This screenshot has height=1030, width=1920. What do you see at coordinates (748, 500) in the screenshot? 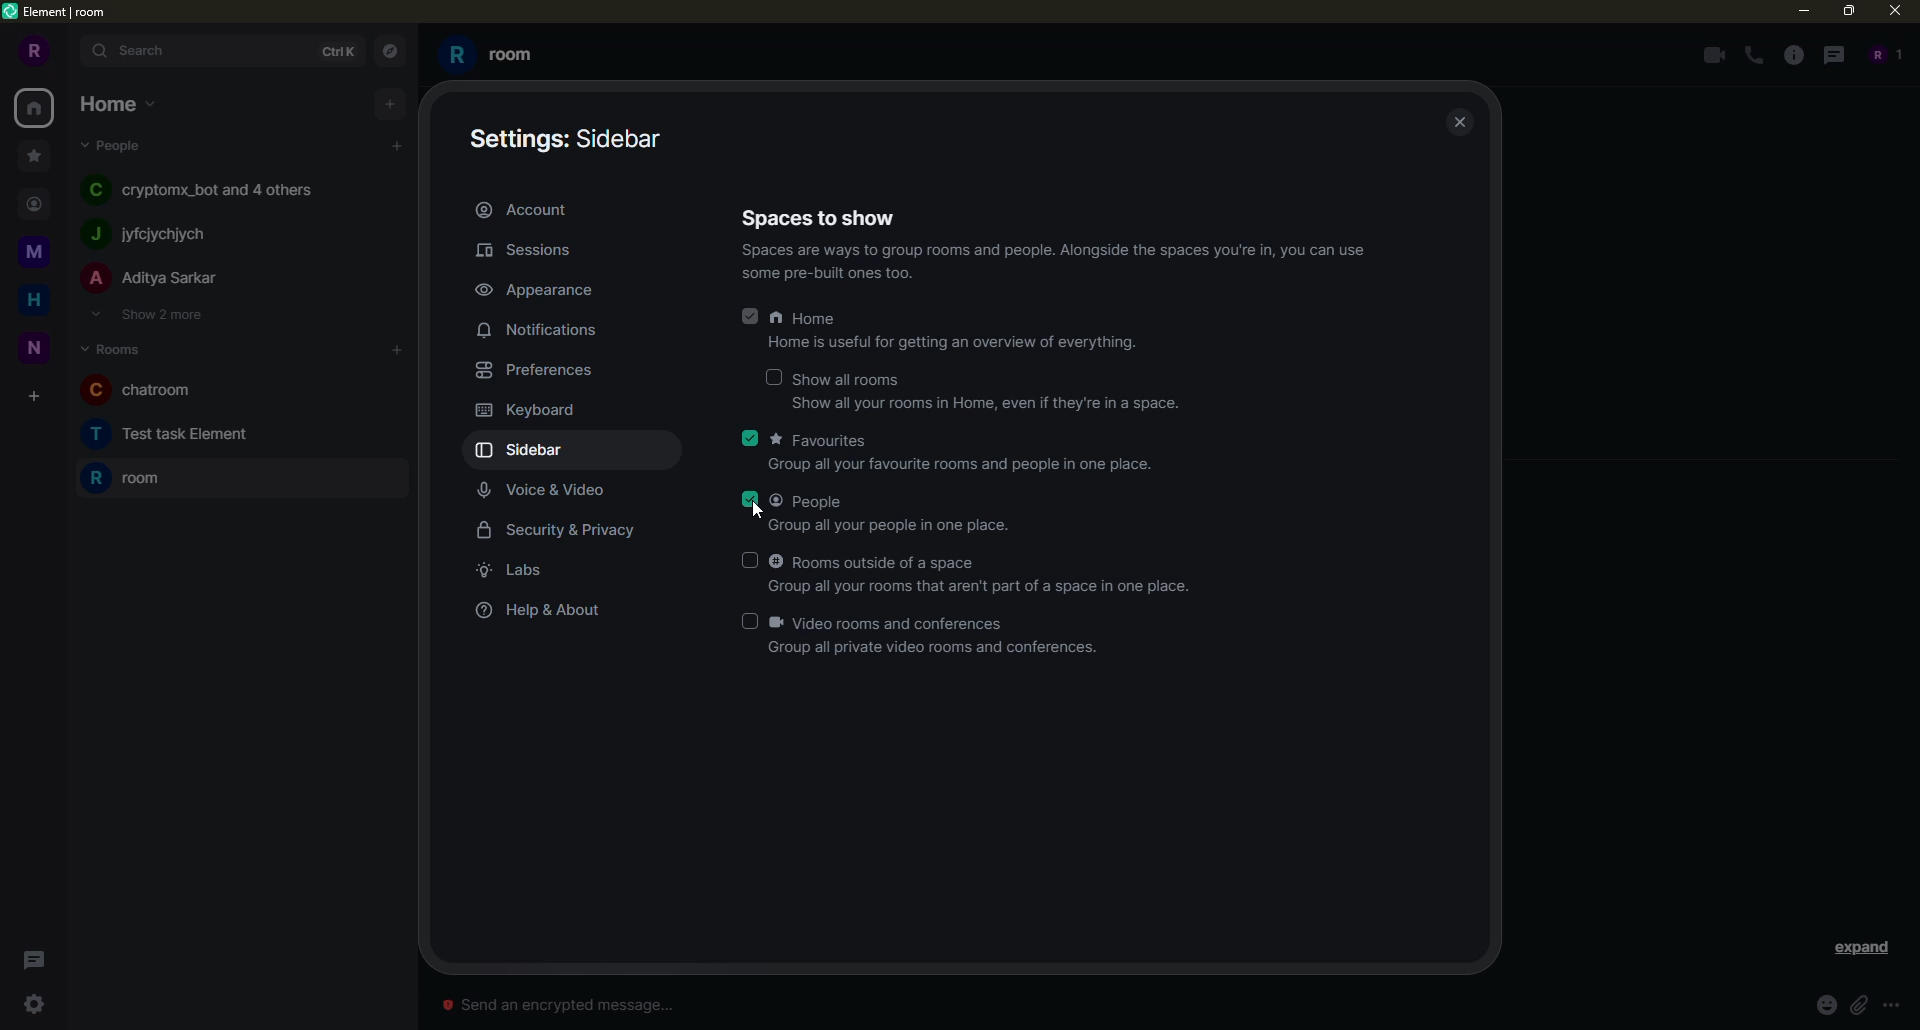
I see `selected` at bounding box center [748, 500].